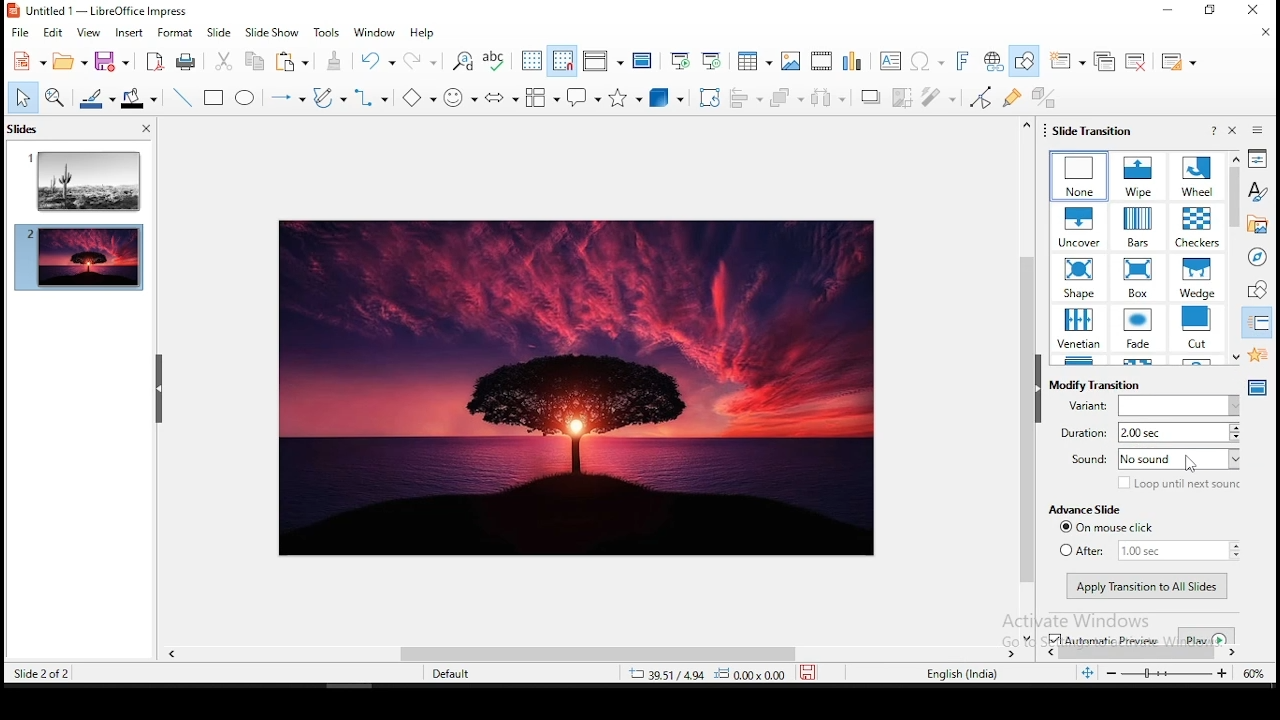  Describe the element at coordinates (78, 261) in the screenshot. I see `slide 2` at that location.